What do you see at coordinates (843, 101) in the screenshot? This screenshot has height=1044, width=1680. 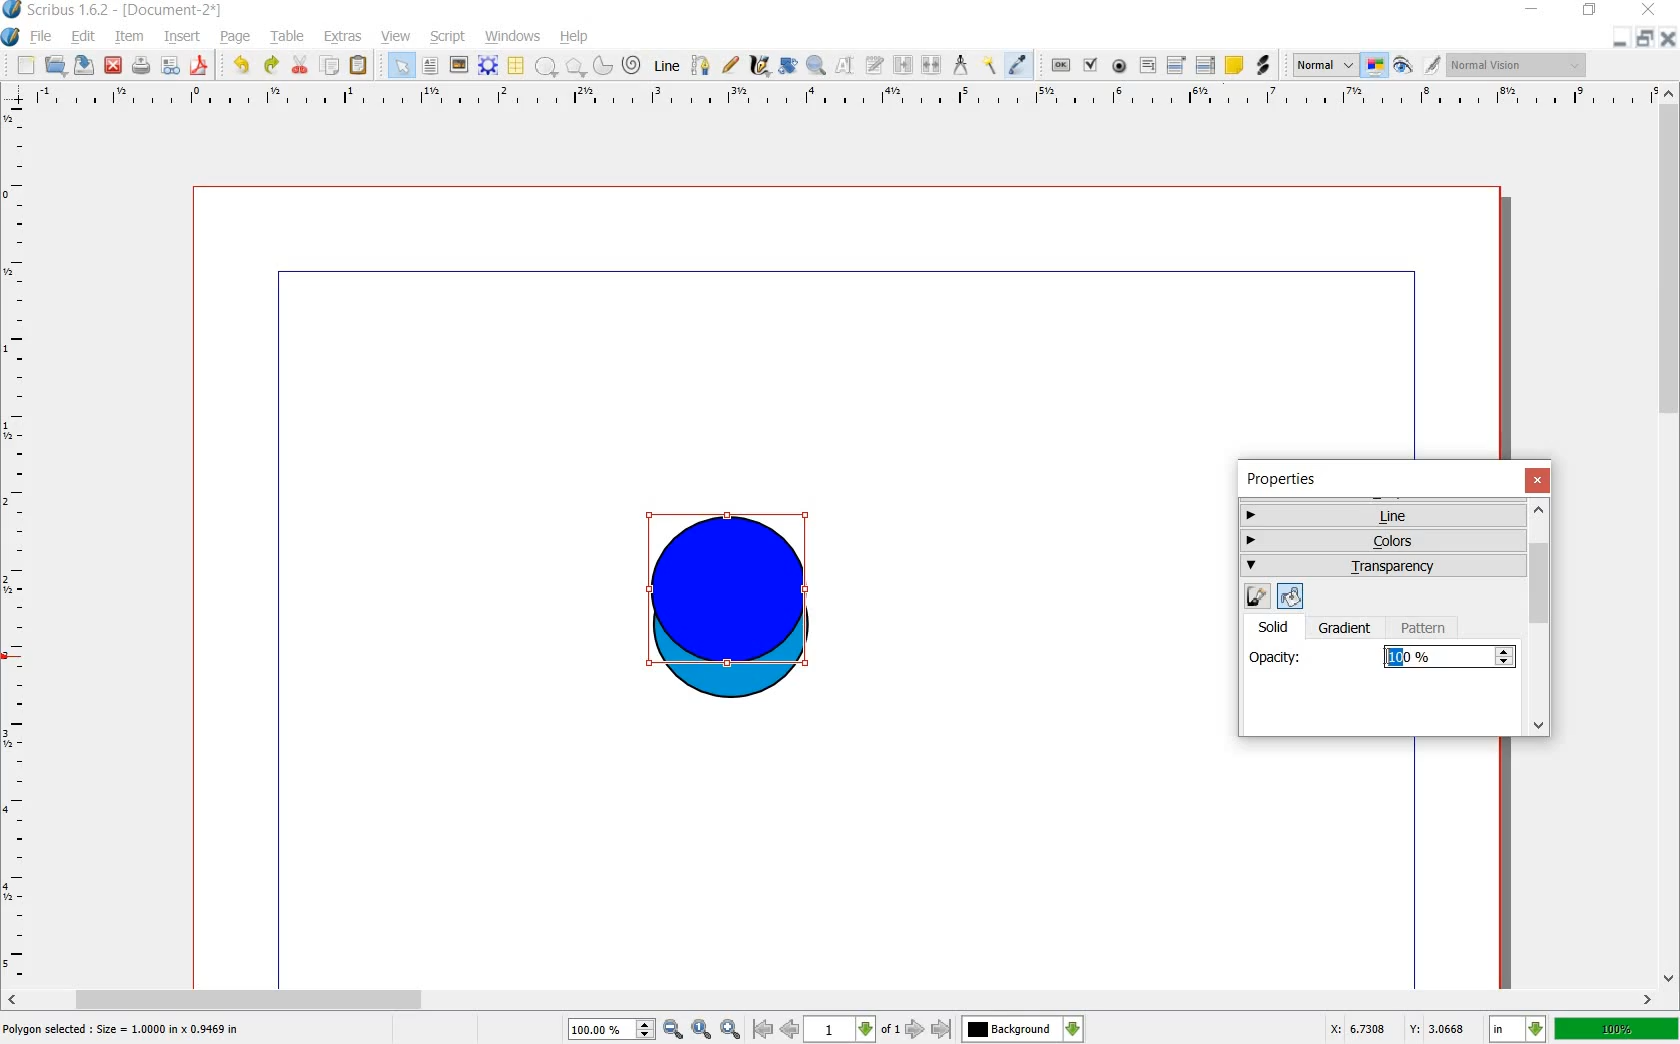 I see `ruler` at bounding box center [843, 101].